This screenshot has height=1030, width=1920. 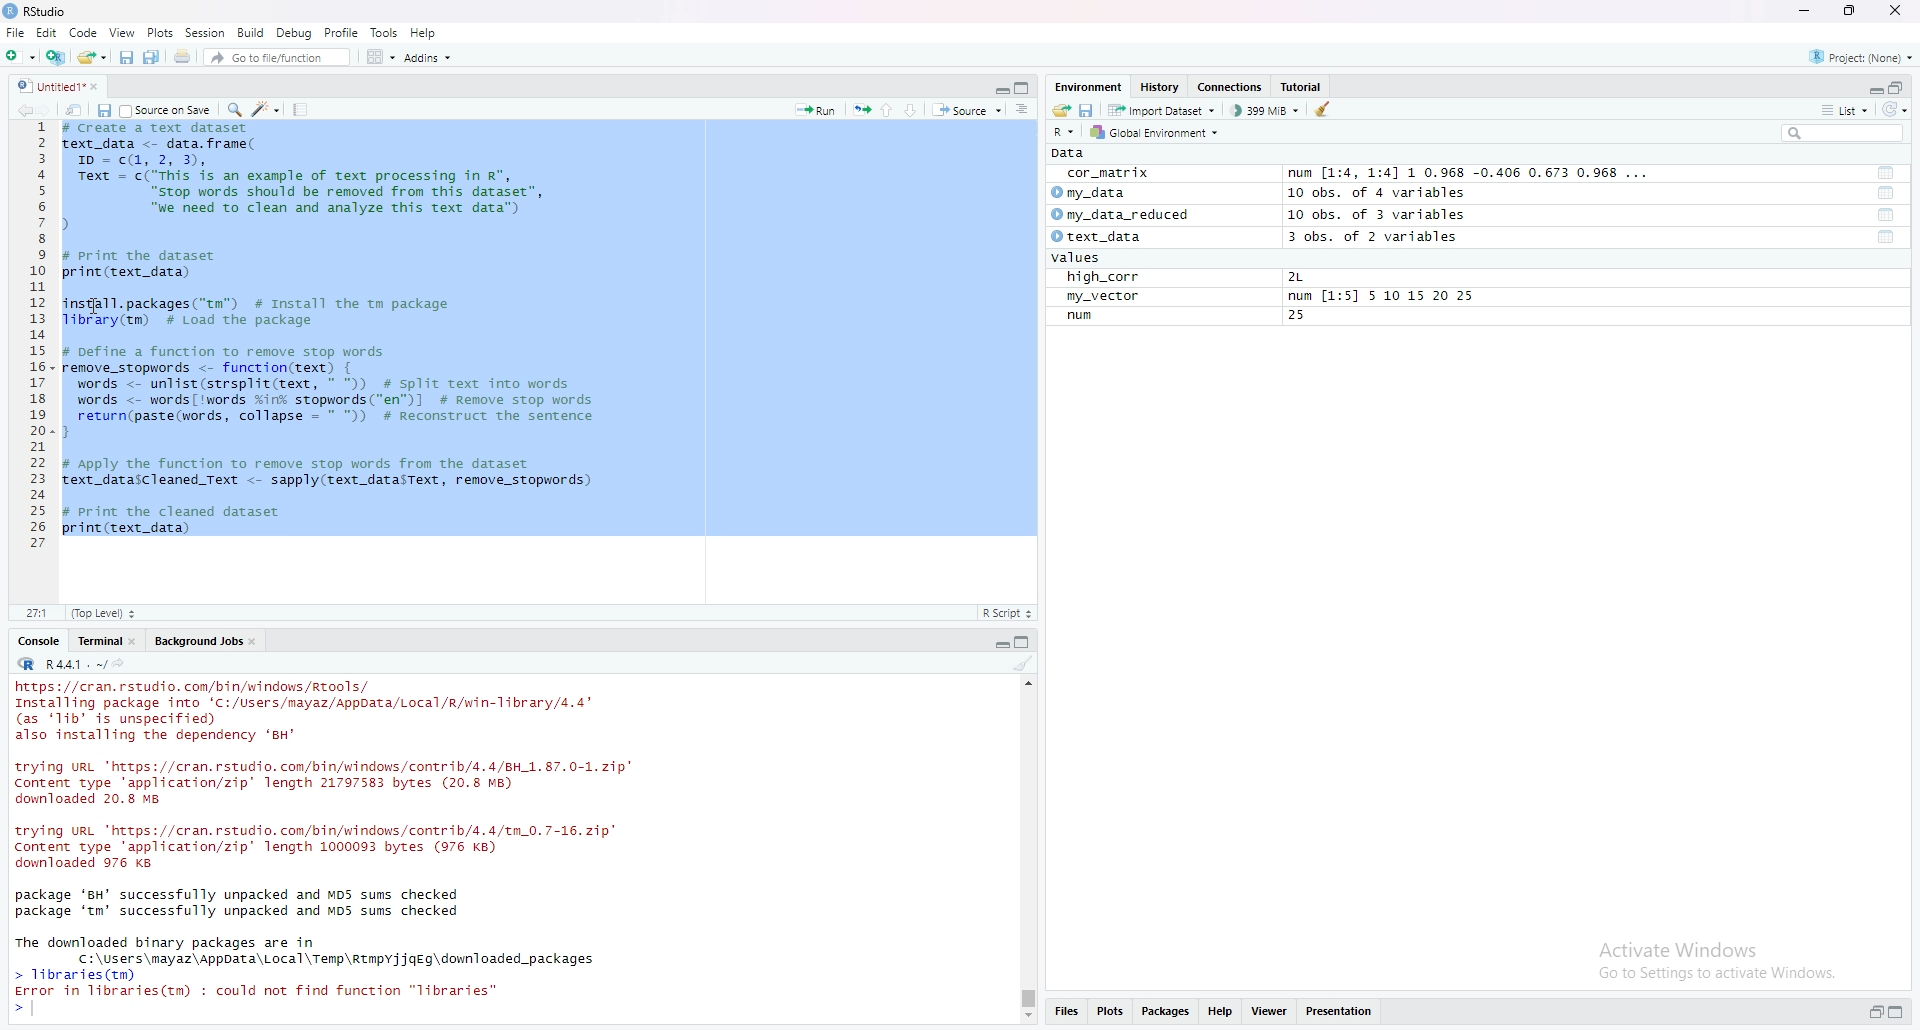 What do you see at coordinates (1474, 171) in the screenshot?
I see `num [1:4, 1:4] 1 0.968 -0.406 0.673 0.968 ...` at bounding box center [1474, 171].